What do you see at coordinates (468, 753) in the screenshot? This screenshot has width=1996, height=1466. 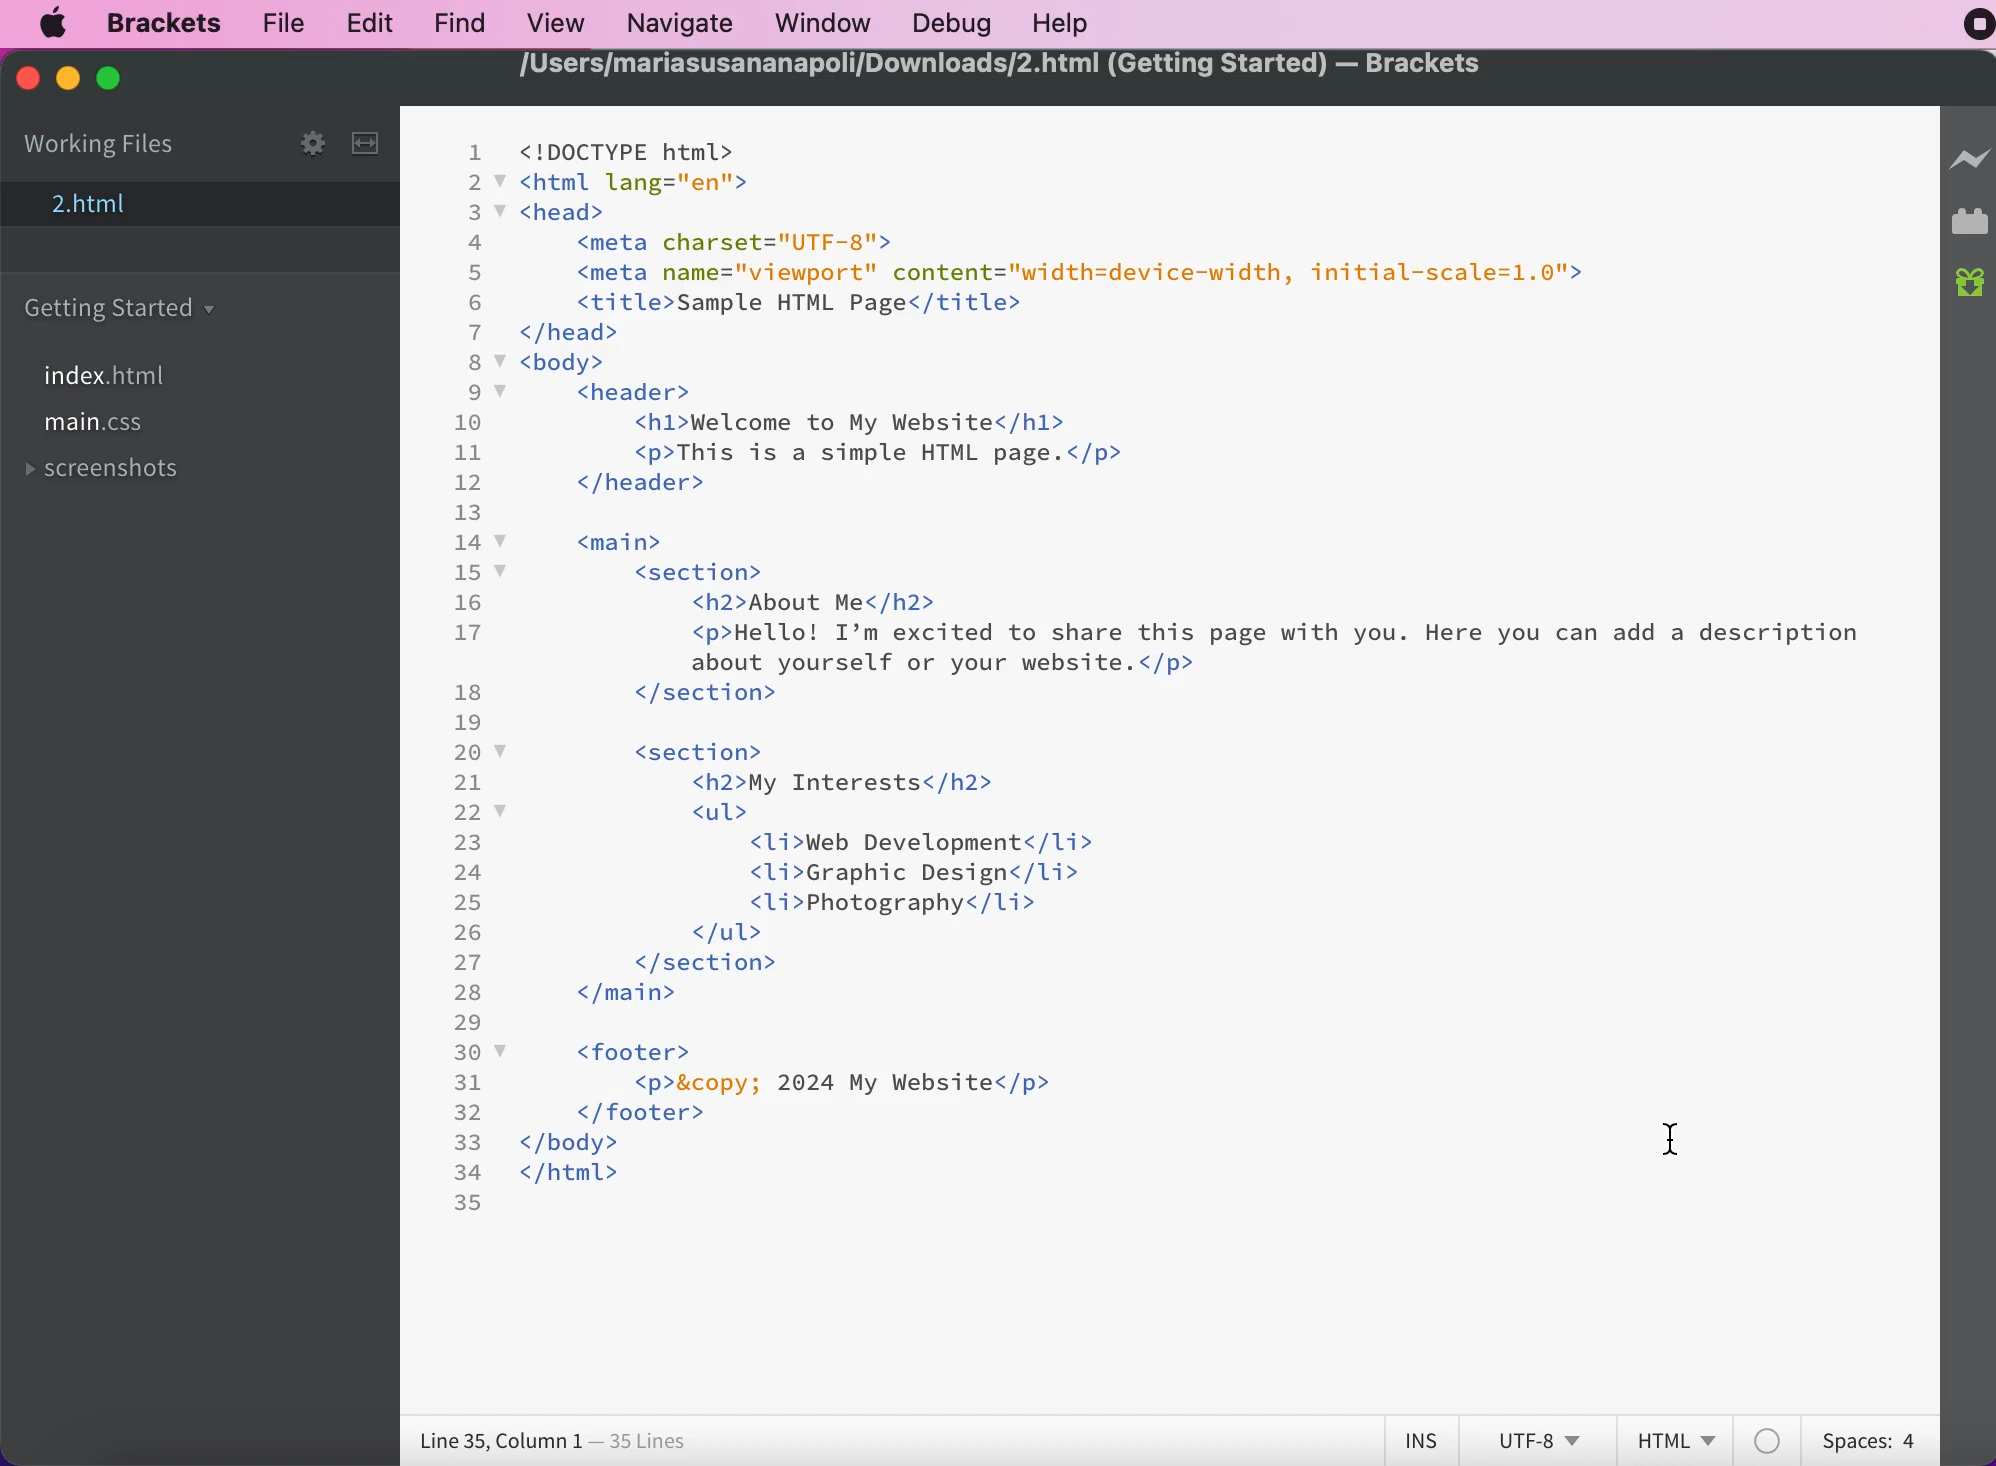 I see `20` at bounding box center [468, 753].